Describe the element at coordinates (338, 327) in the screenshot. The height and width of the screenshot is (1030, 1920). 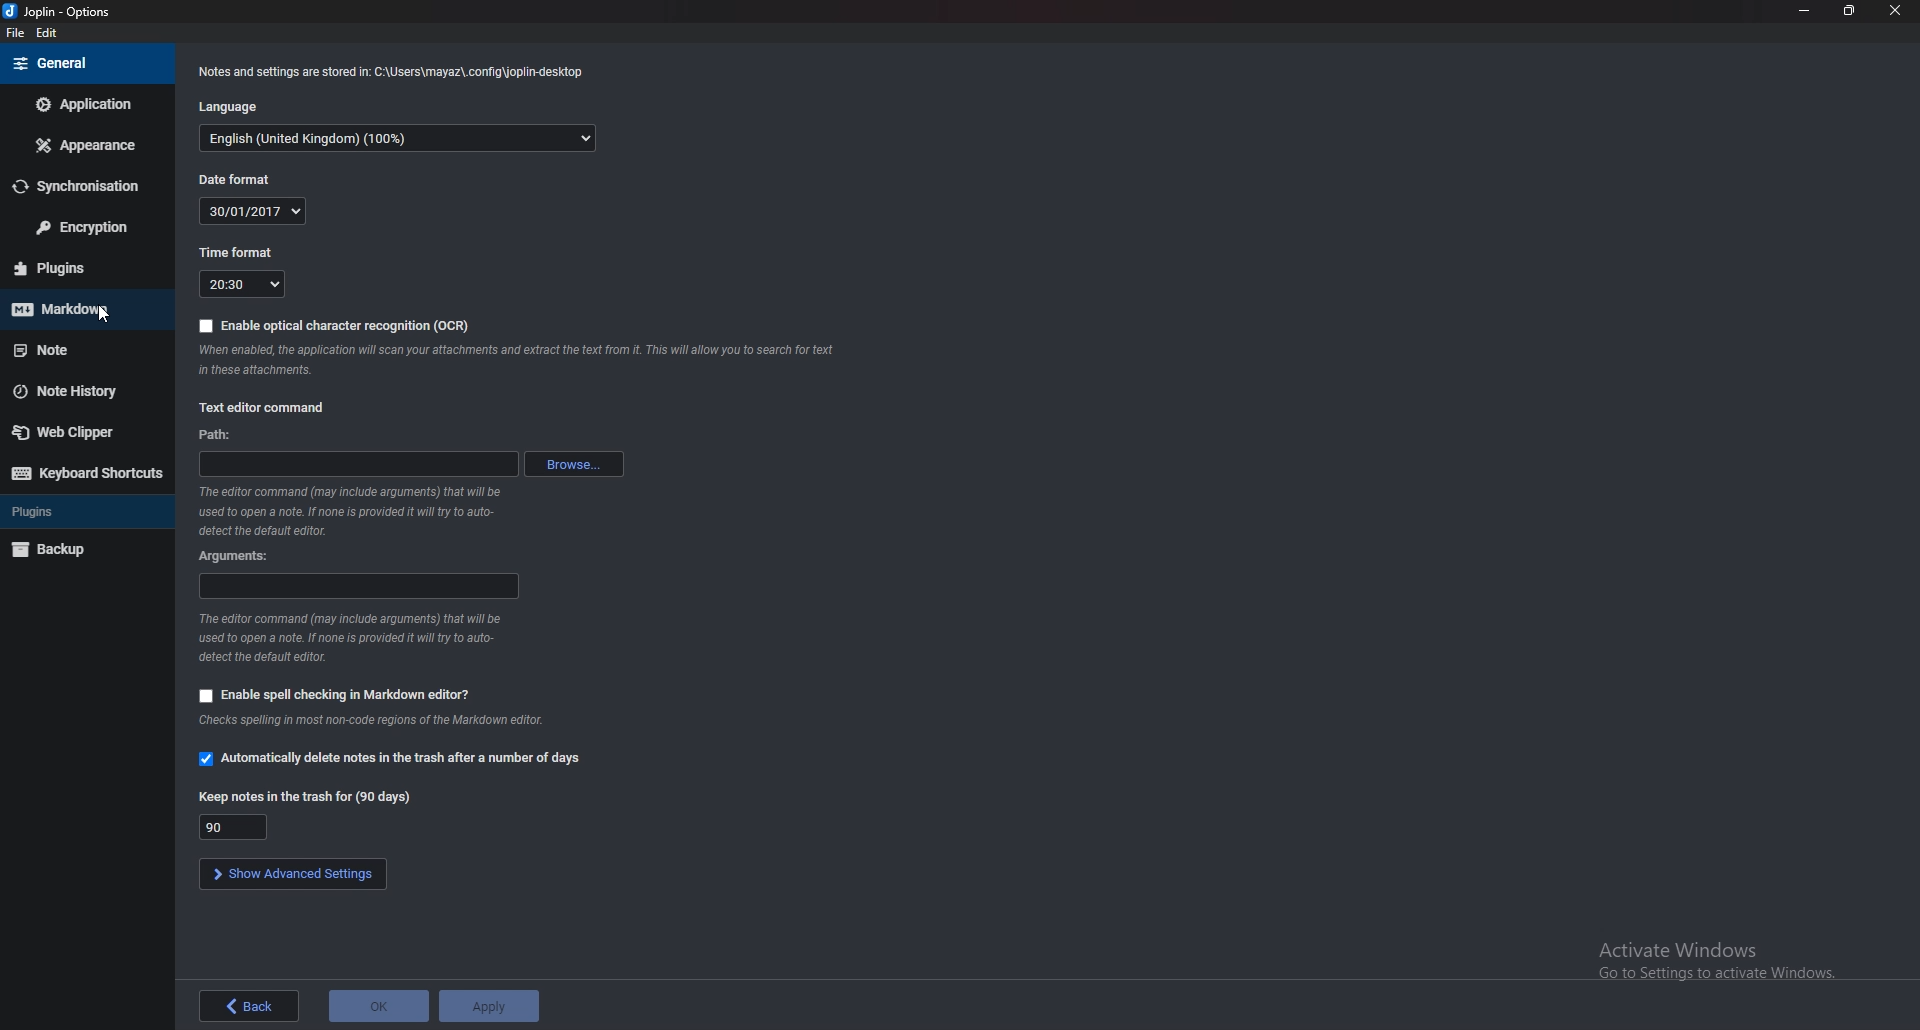
I see `enable O C R` at that location.